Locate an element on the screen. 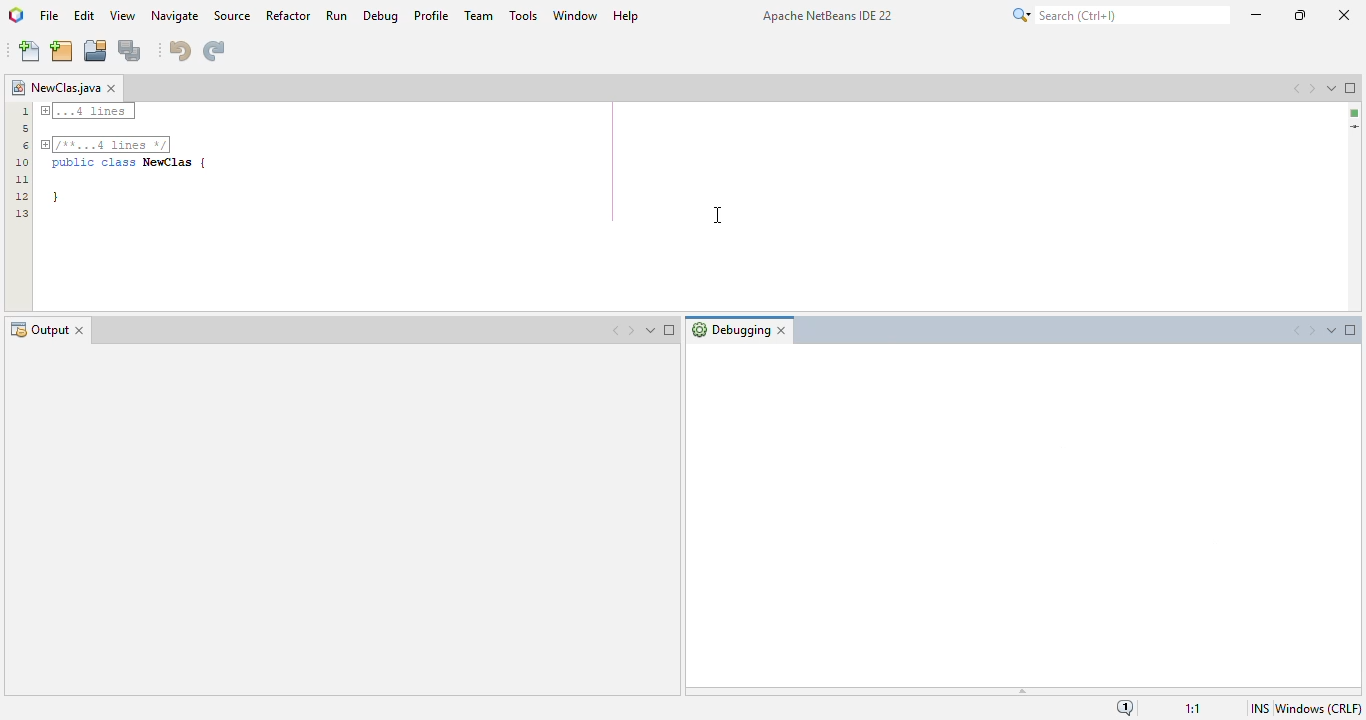 Image resolution: width=1366 pixels, height=720 pixels. debug is located at coordinates (381, 15).